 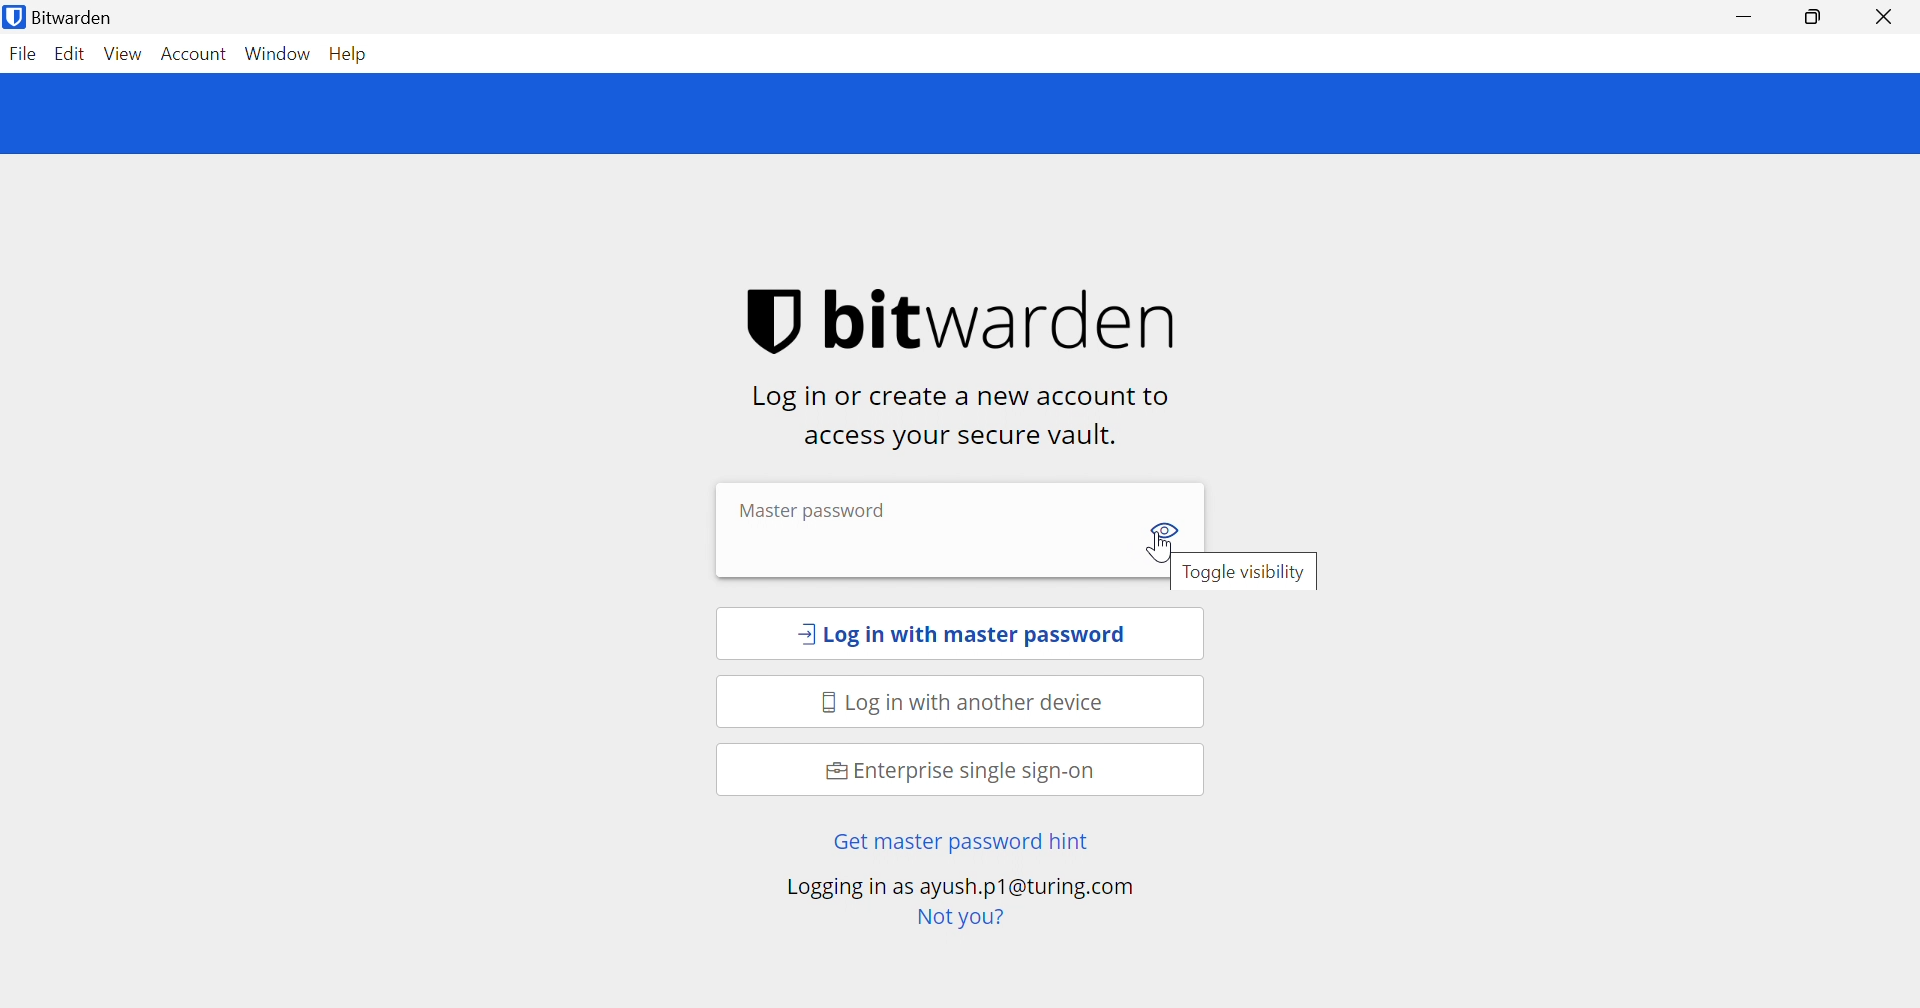 What do you see at coordinates (919, 549) in the screenshot?
I see `password input box` at bounding box center [919, 549].